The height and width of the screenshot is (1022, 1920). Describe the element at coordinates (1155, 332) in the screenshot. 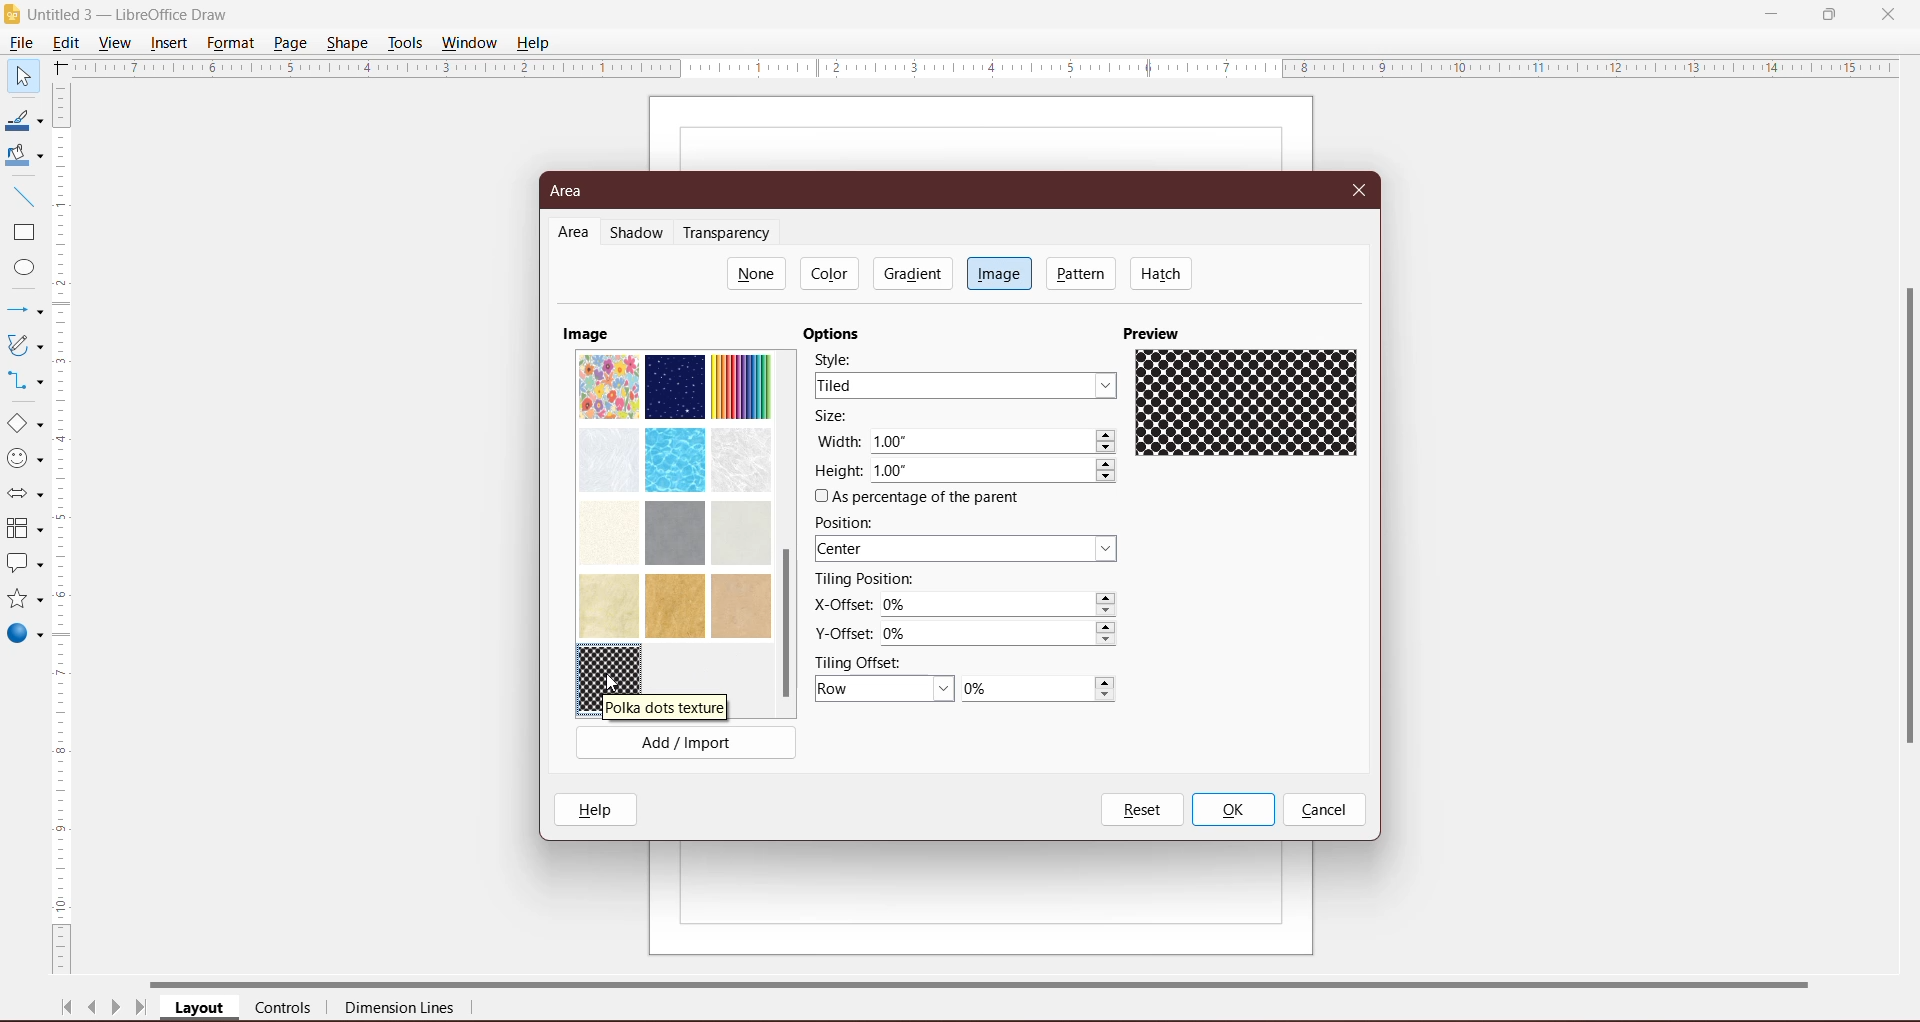

I see `Preview` at that location.